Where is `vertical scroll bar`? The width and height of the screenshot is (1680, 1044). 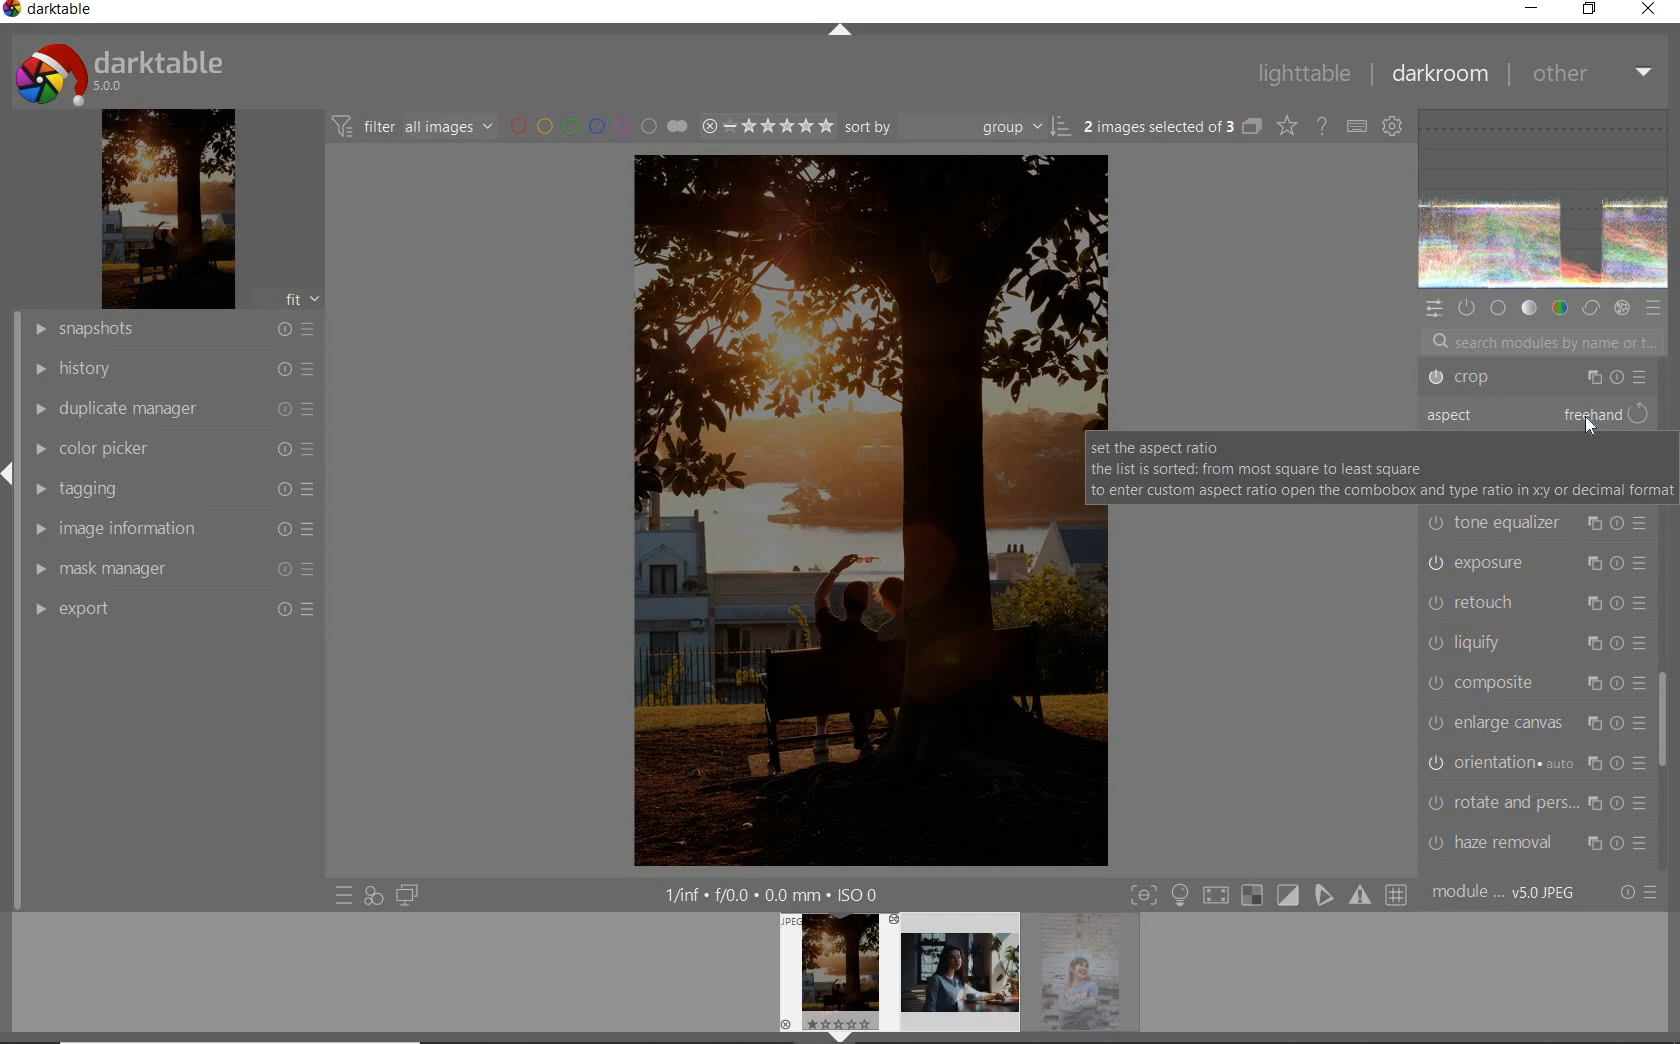 vertical scroll bar is located at coordinates (10, 701).